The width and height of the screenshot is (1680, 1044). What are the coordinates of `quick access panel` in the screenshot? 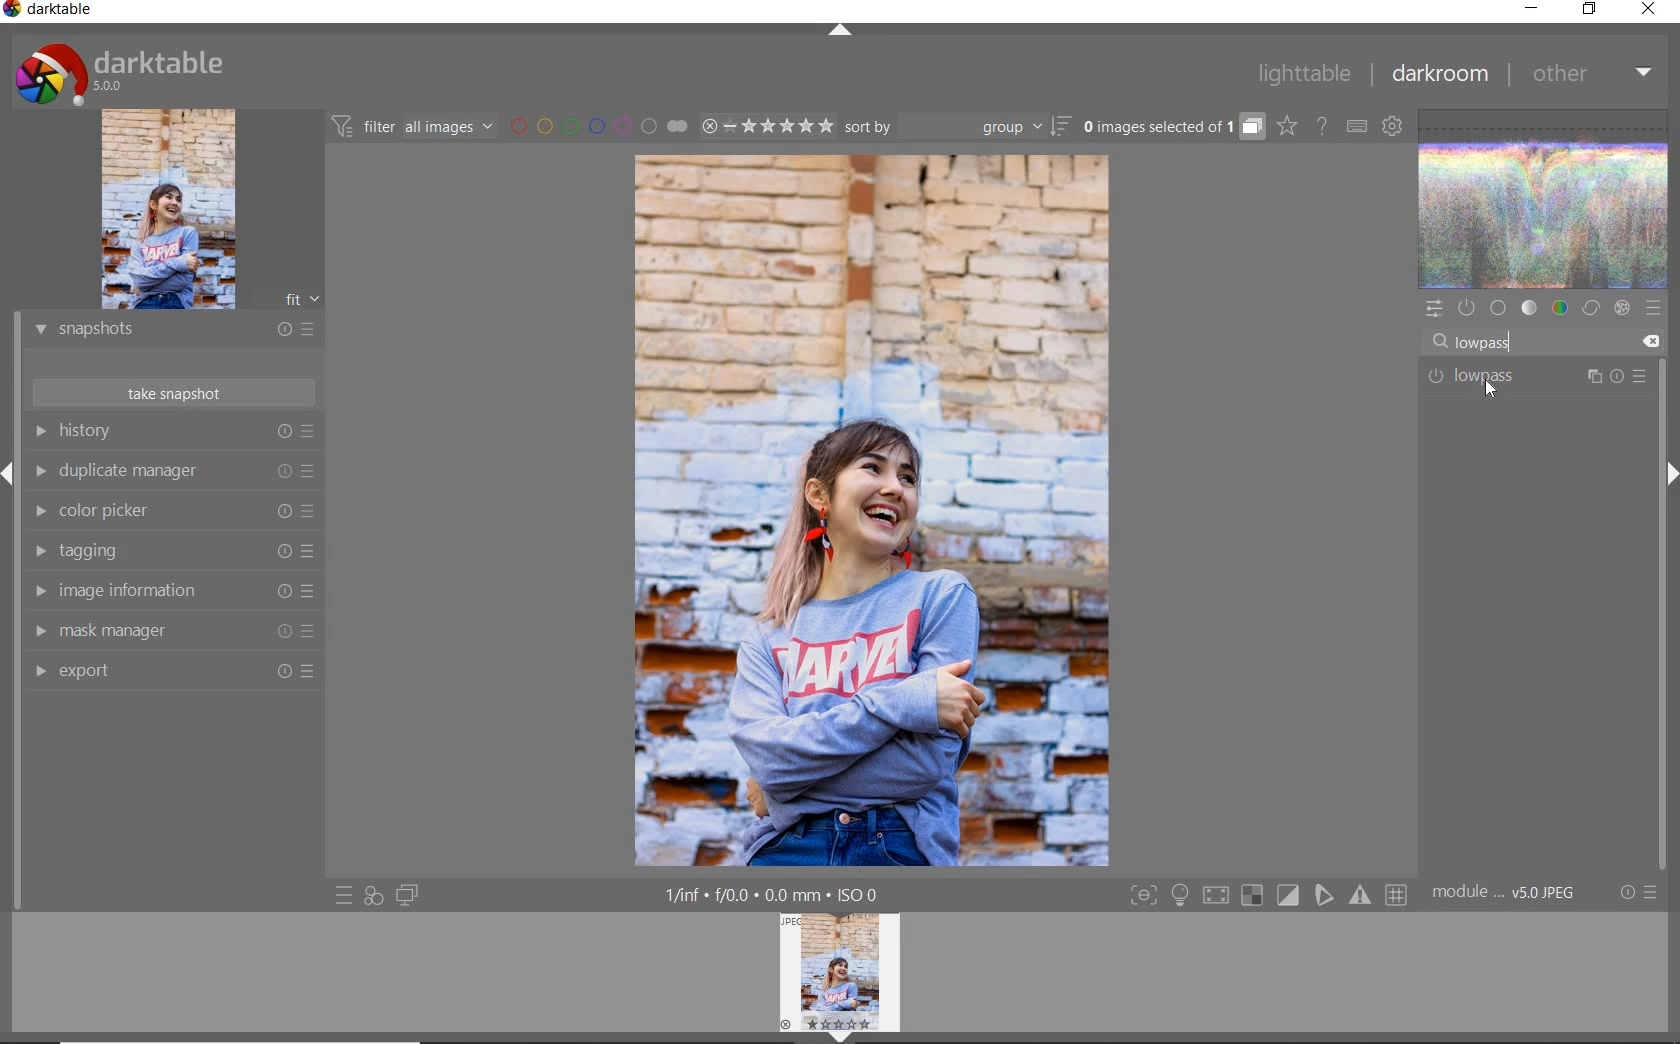 It's located at (1436, 306).